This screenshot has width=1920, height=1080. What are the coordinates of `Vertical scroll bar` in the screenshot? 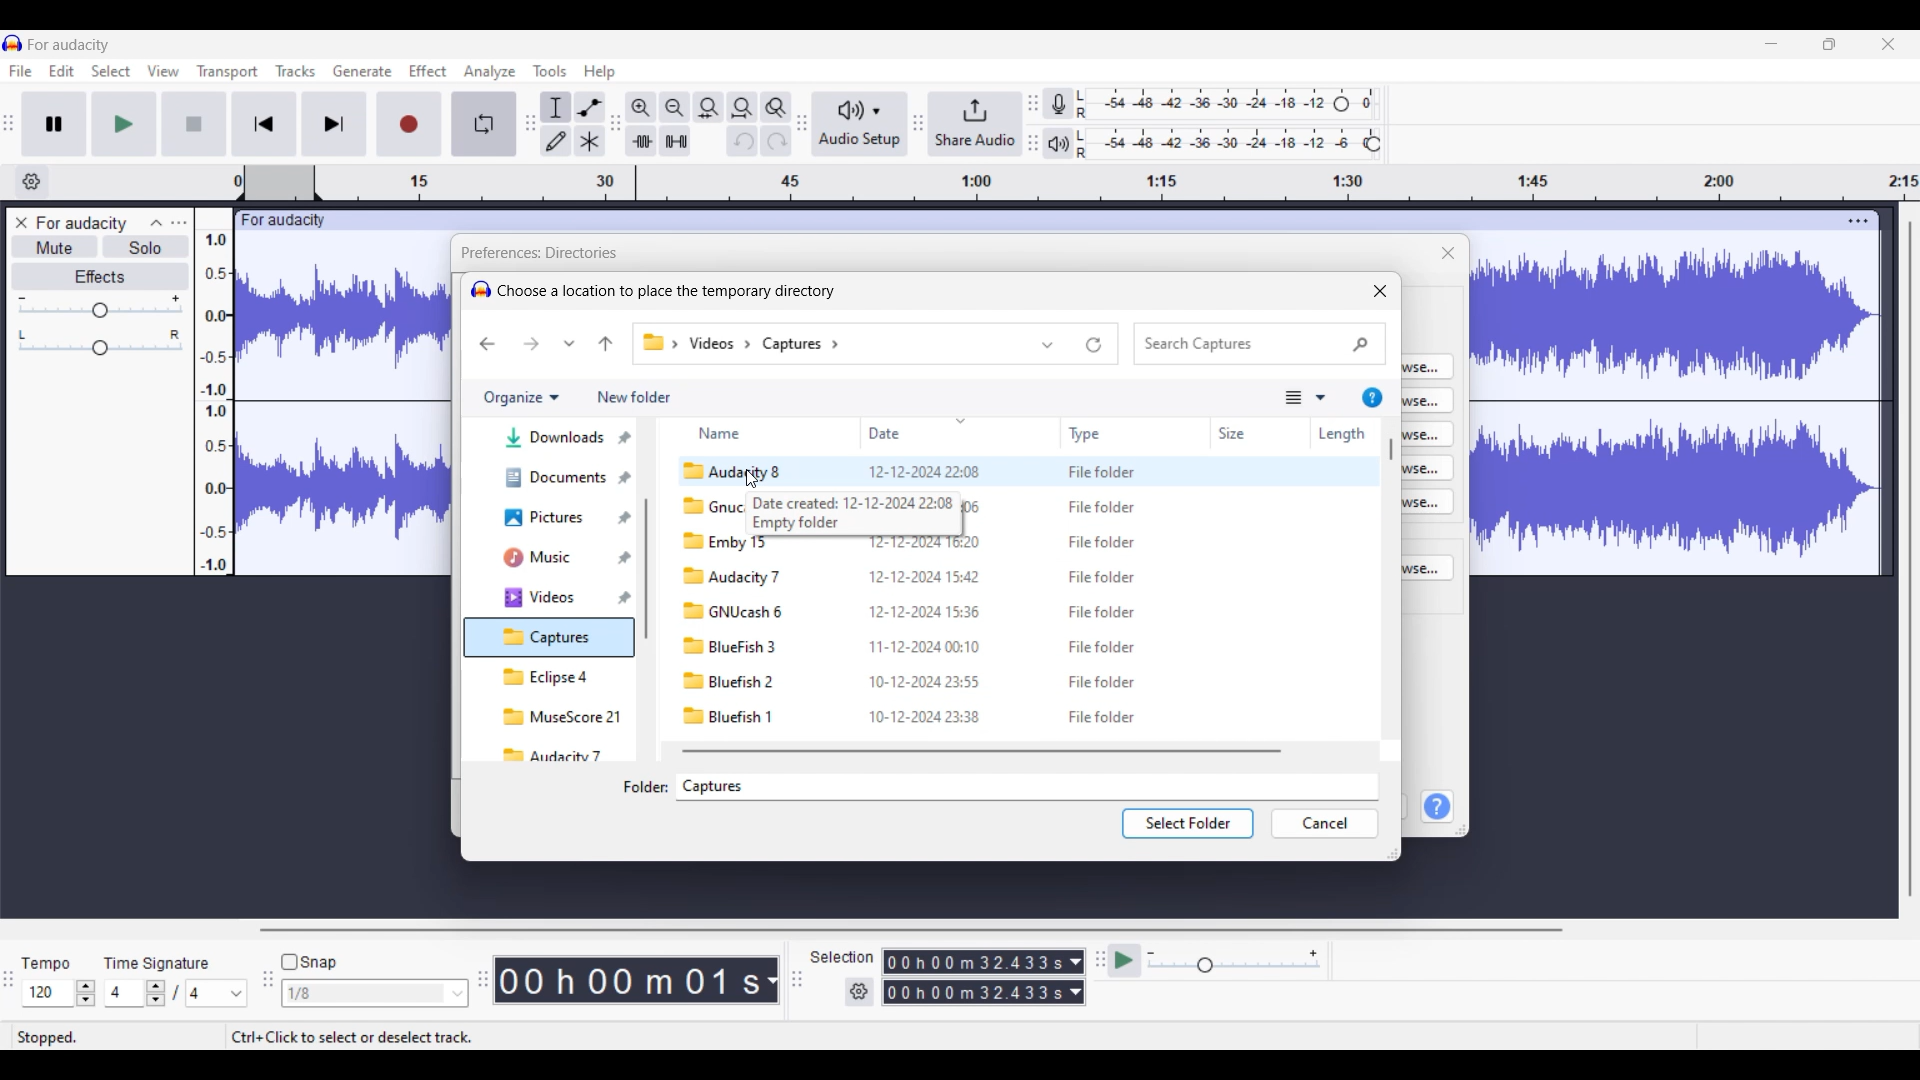 It's located at (1392, 449).